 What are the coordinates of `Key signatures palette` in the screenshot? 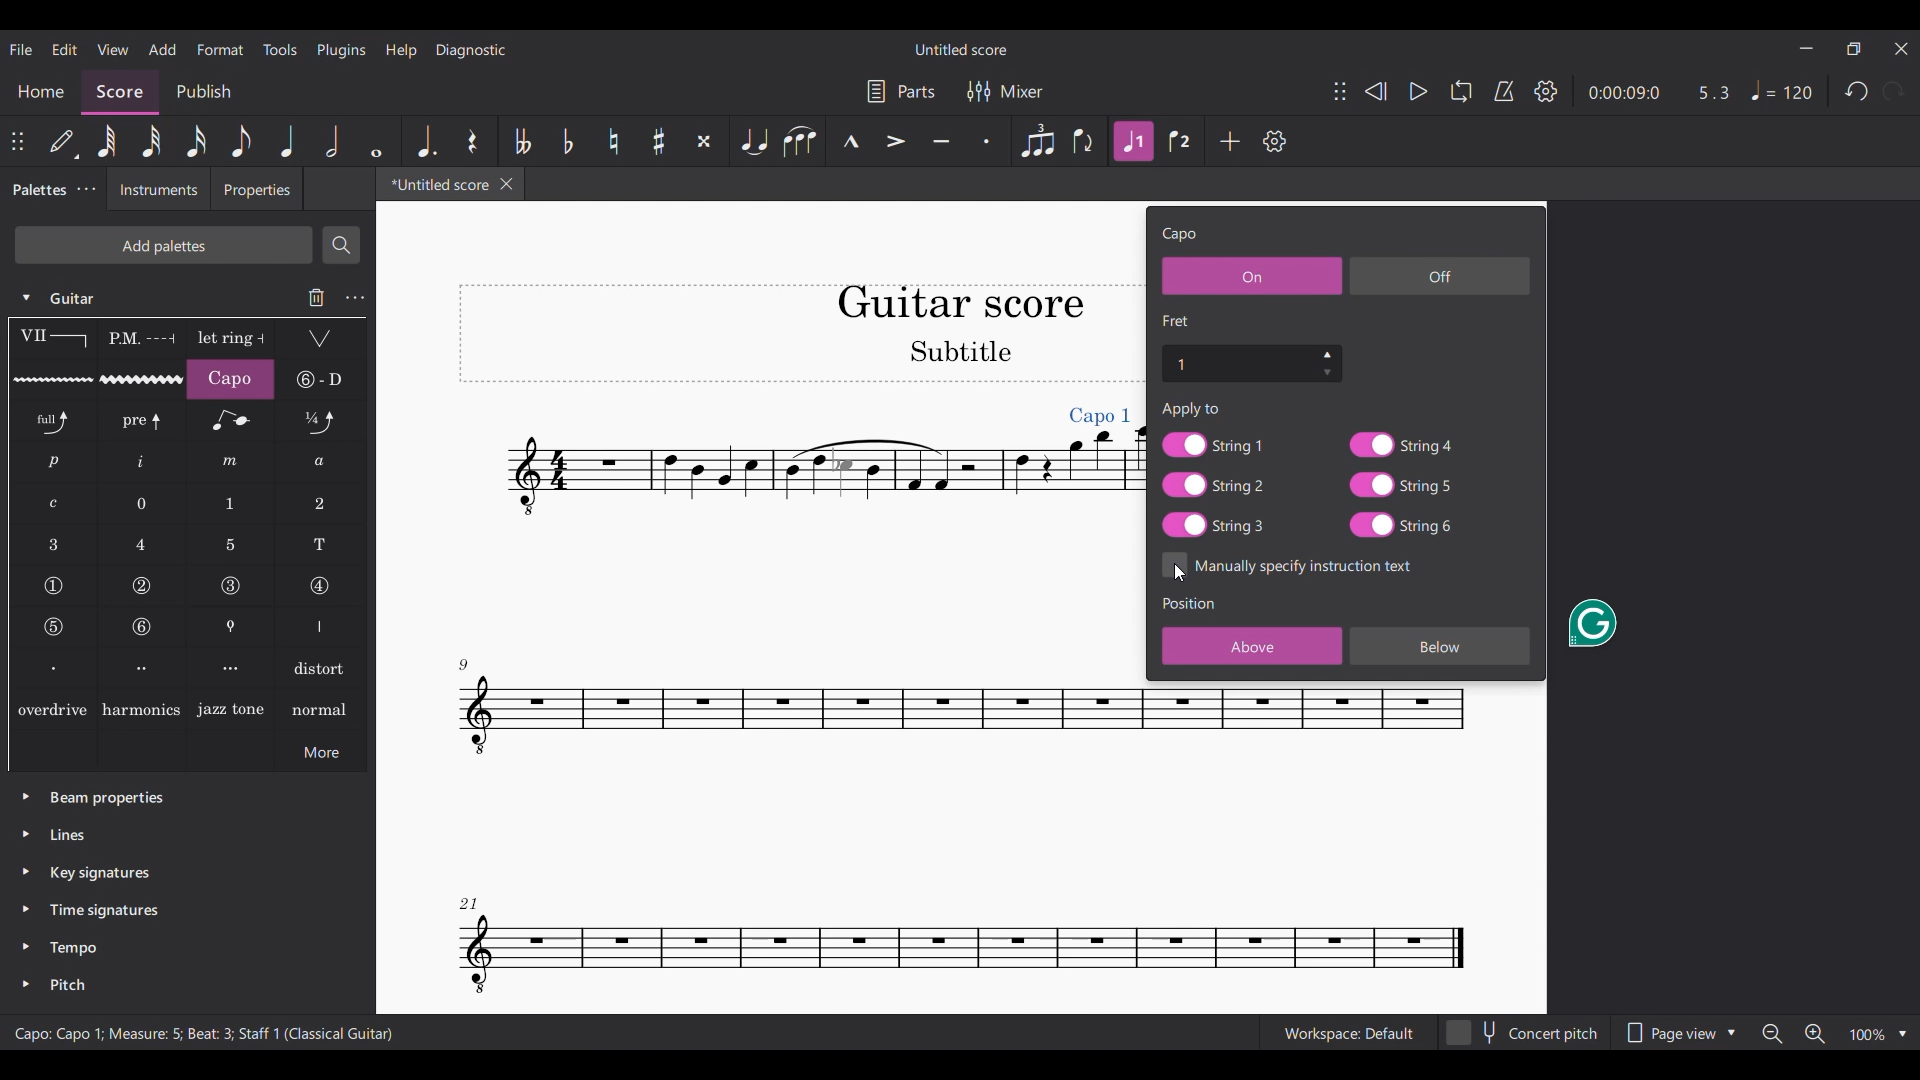 It's located at (100, 873).